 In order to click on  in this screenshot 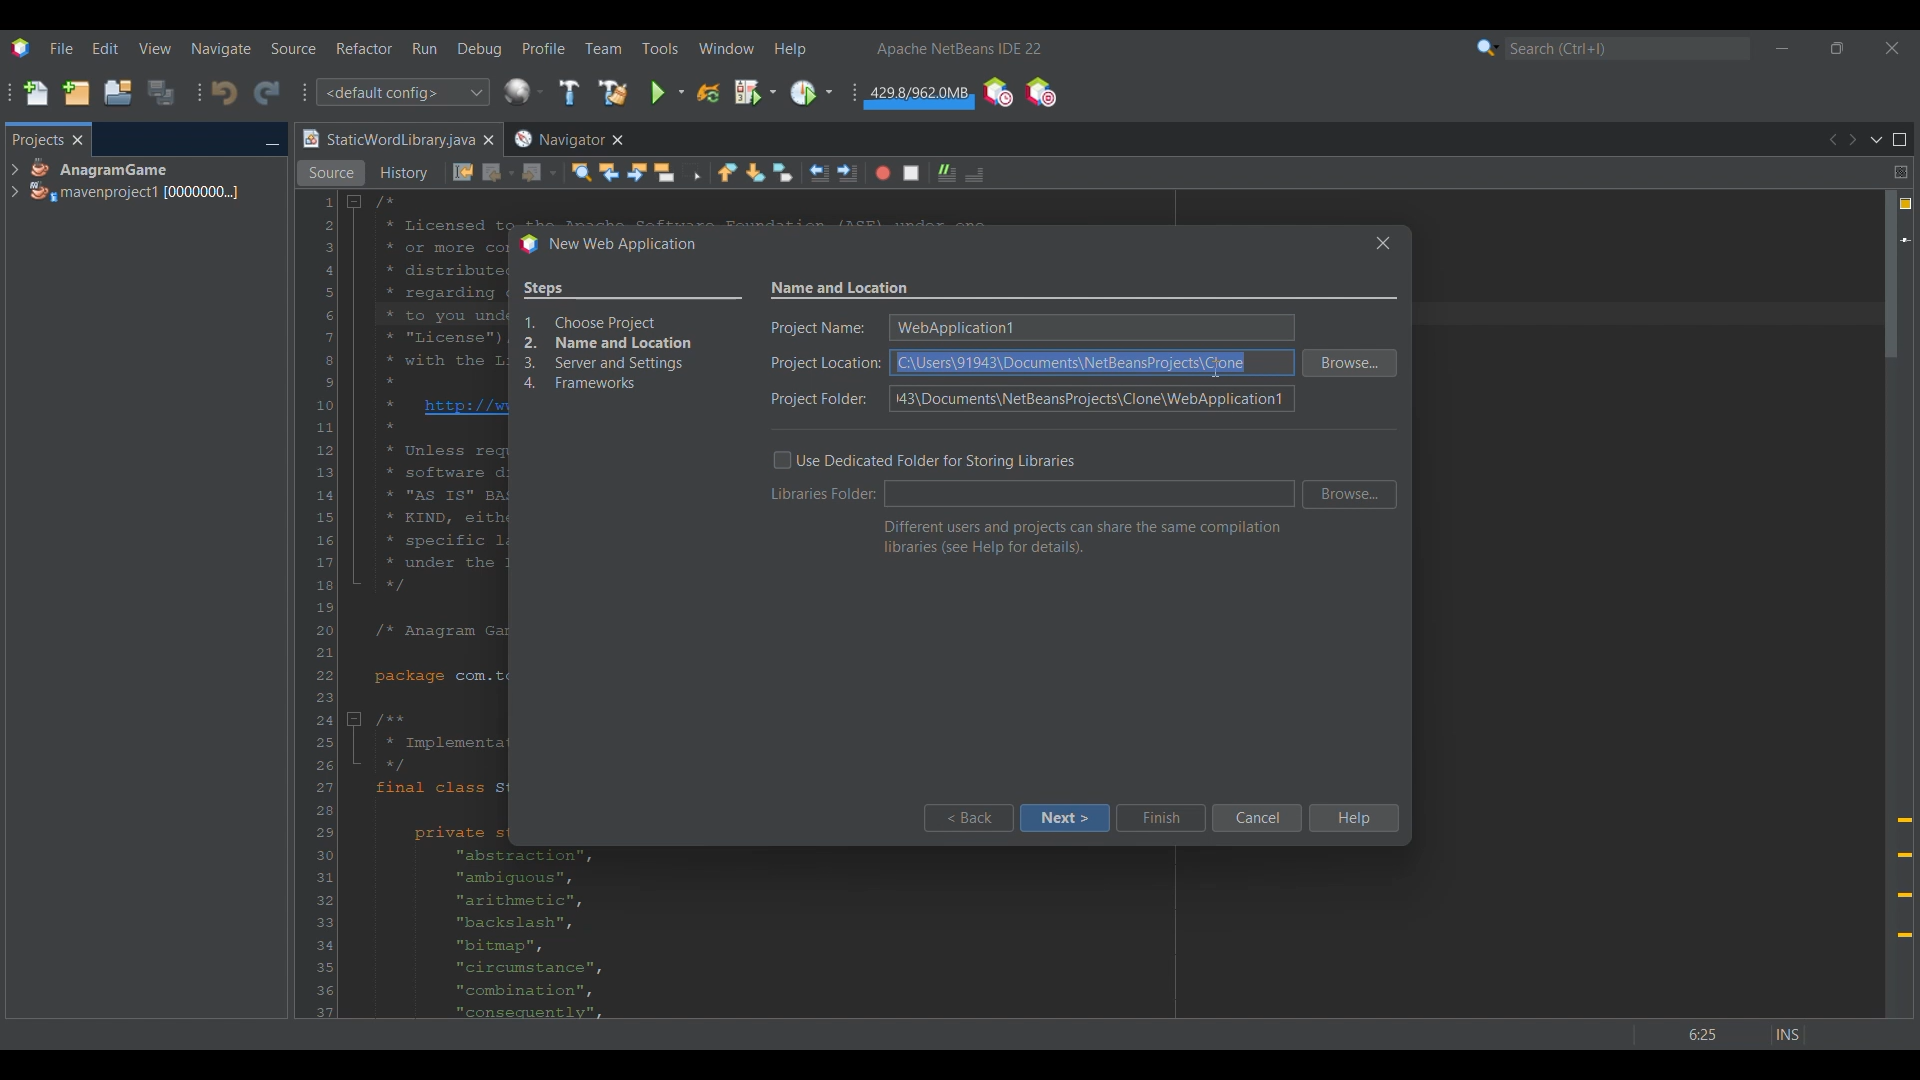, I will do `click(1378, 242)`.